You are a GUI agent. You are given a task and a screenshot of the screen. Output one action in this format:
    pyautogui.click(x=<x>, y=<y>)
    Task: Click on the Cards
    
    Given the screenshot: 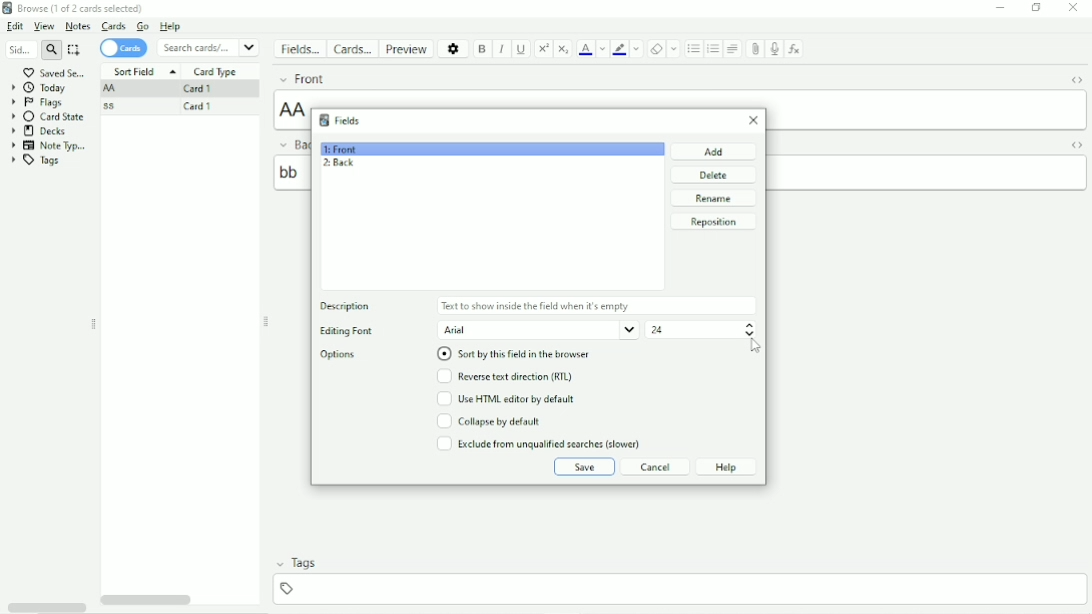 What is the action you would take?
    pyautogui.click(x=113, y=27)
    